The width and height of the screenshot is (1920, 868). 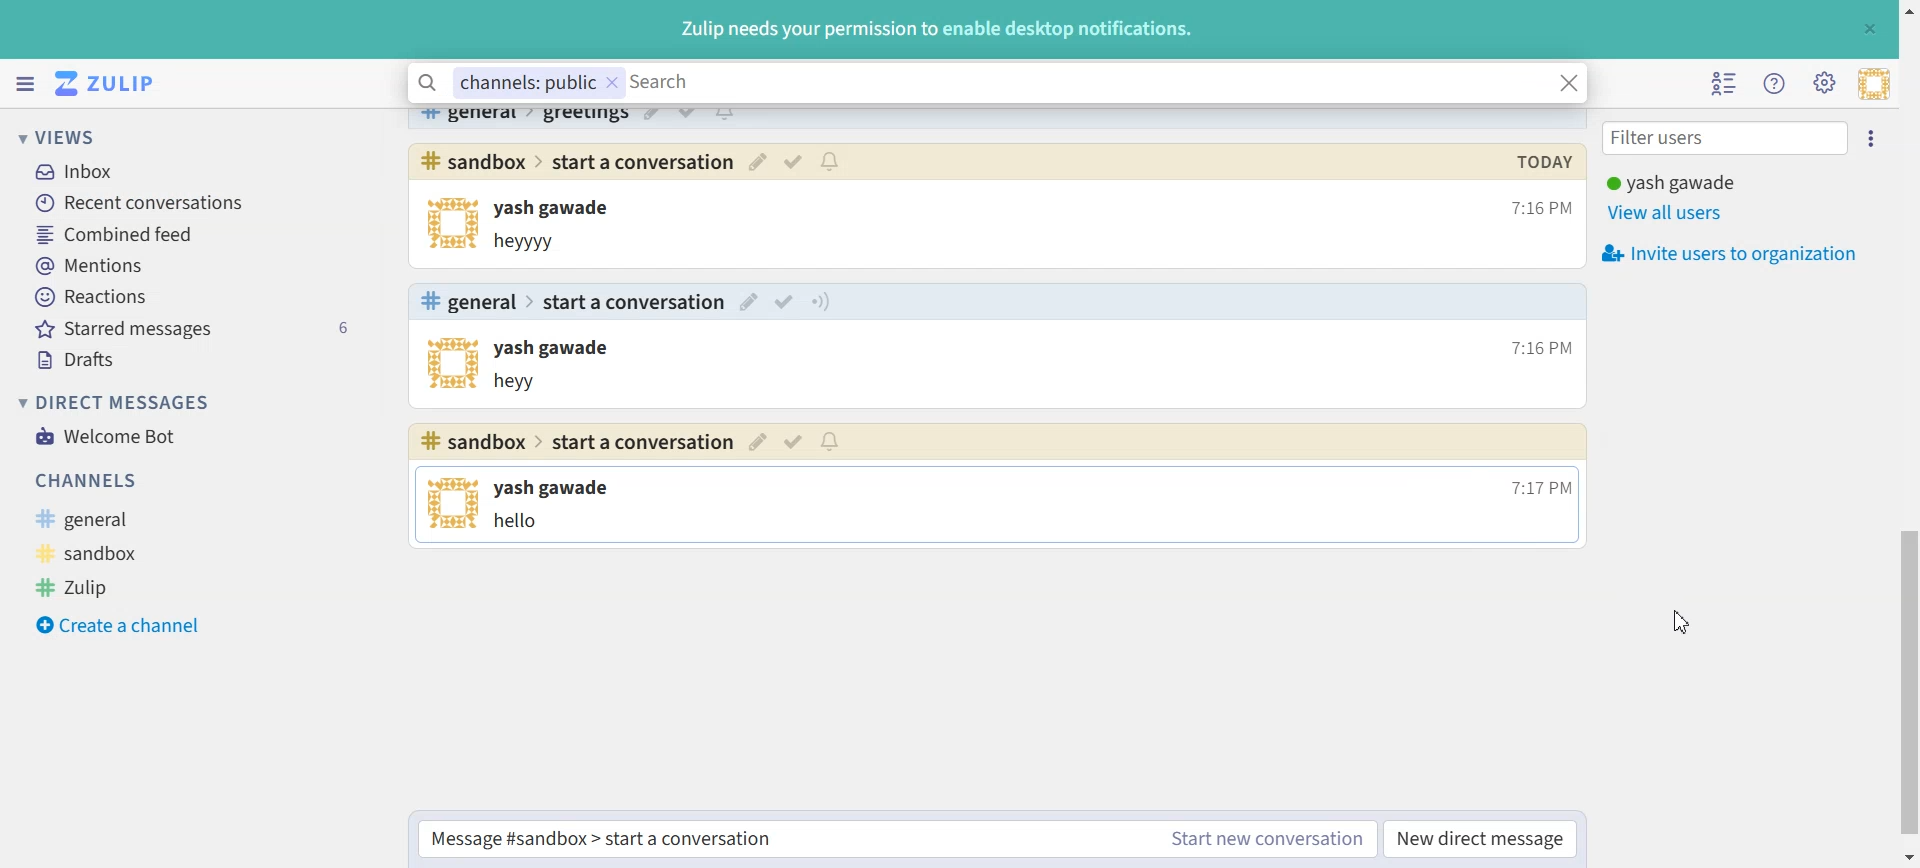 What do you see at coordinates (795, 443) in the screenshot?
I see `Marked as resolved` at bounding box center [795, 443].